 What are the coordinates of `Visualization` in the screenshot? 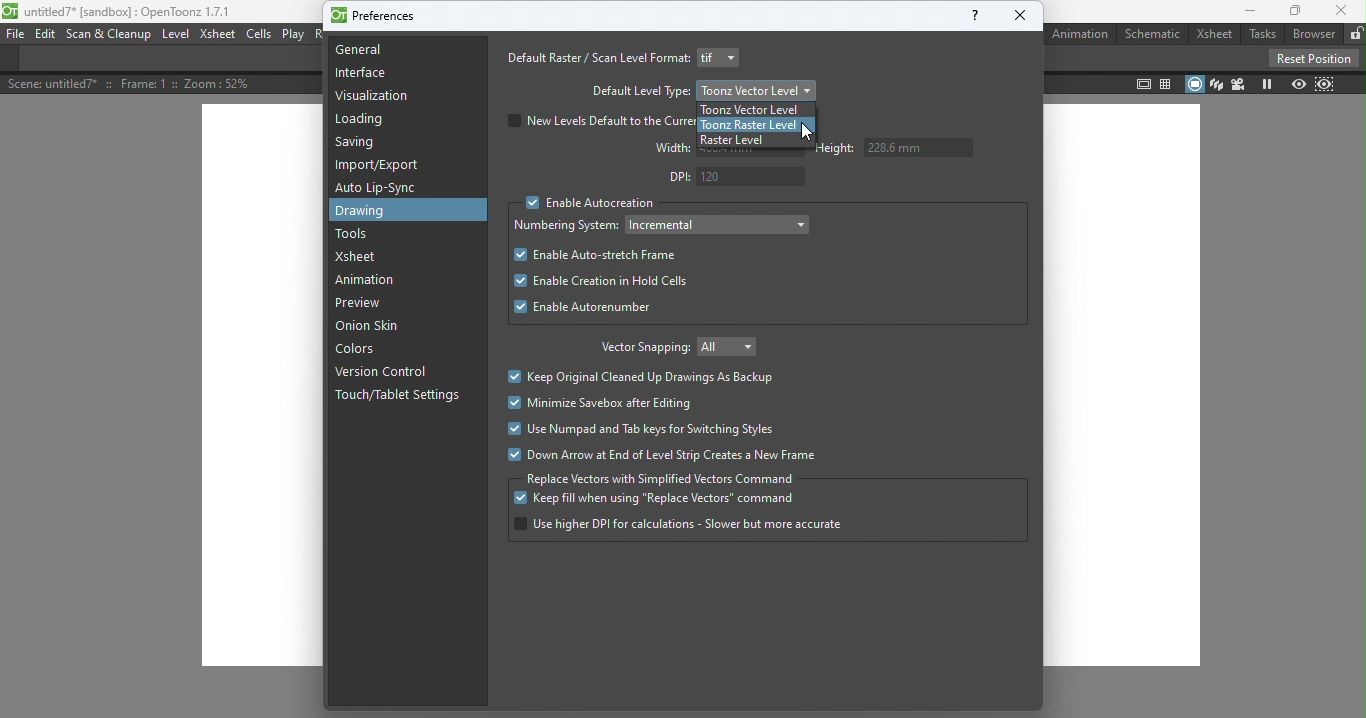 It's located at (374, 96).